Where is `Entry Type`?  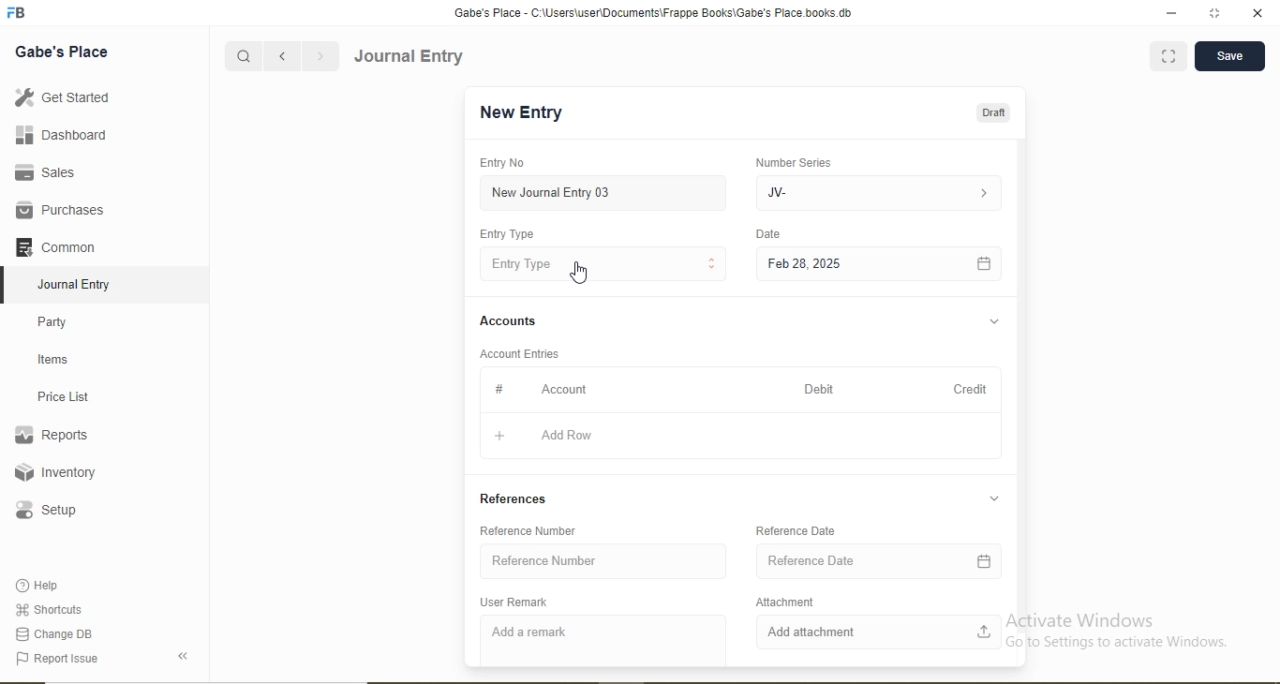
Entry Type is located at coordinates (522, 264).